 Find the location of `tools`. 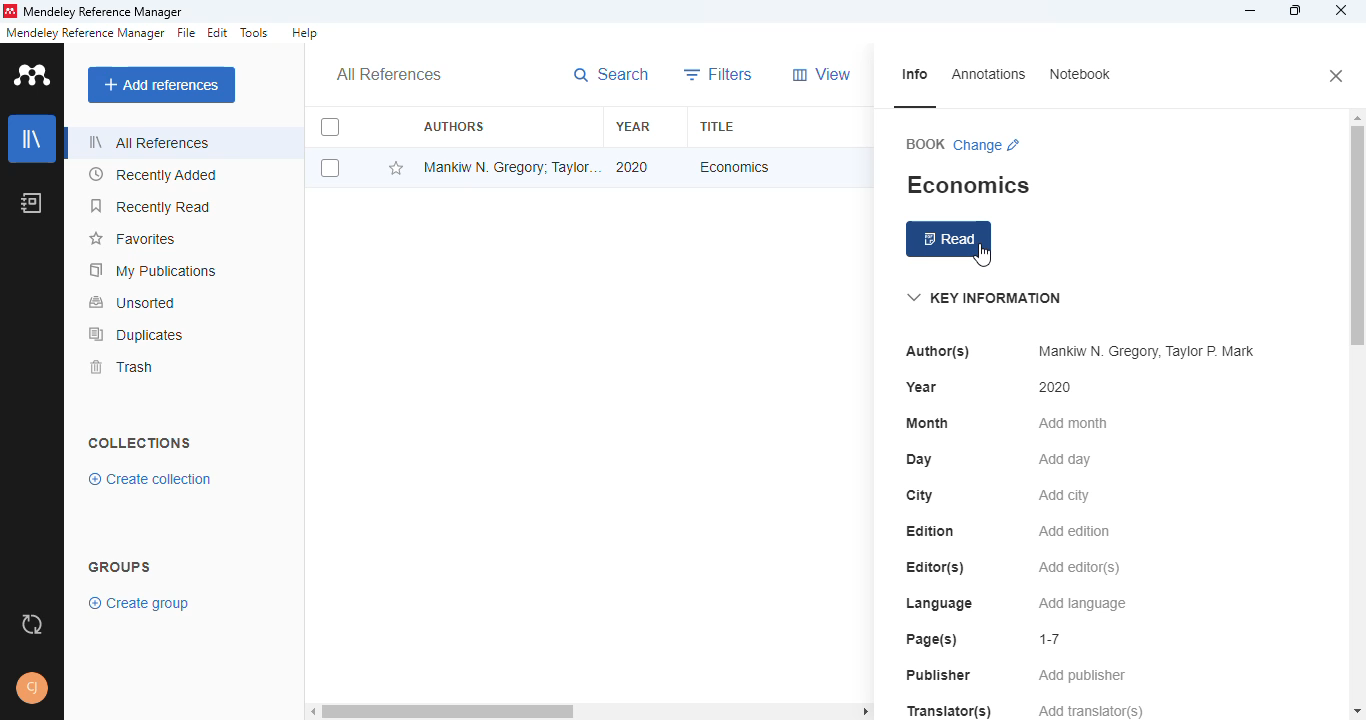

tools is located at coordinates (253, 32).